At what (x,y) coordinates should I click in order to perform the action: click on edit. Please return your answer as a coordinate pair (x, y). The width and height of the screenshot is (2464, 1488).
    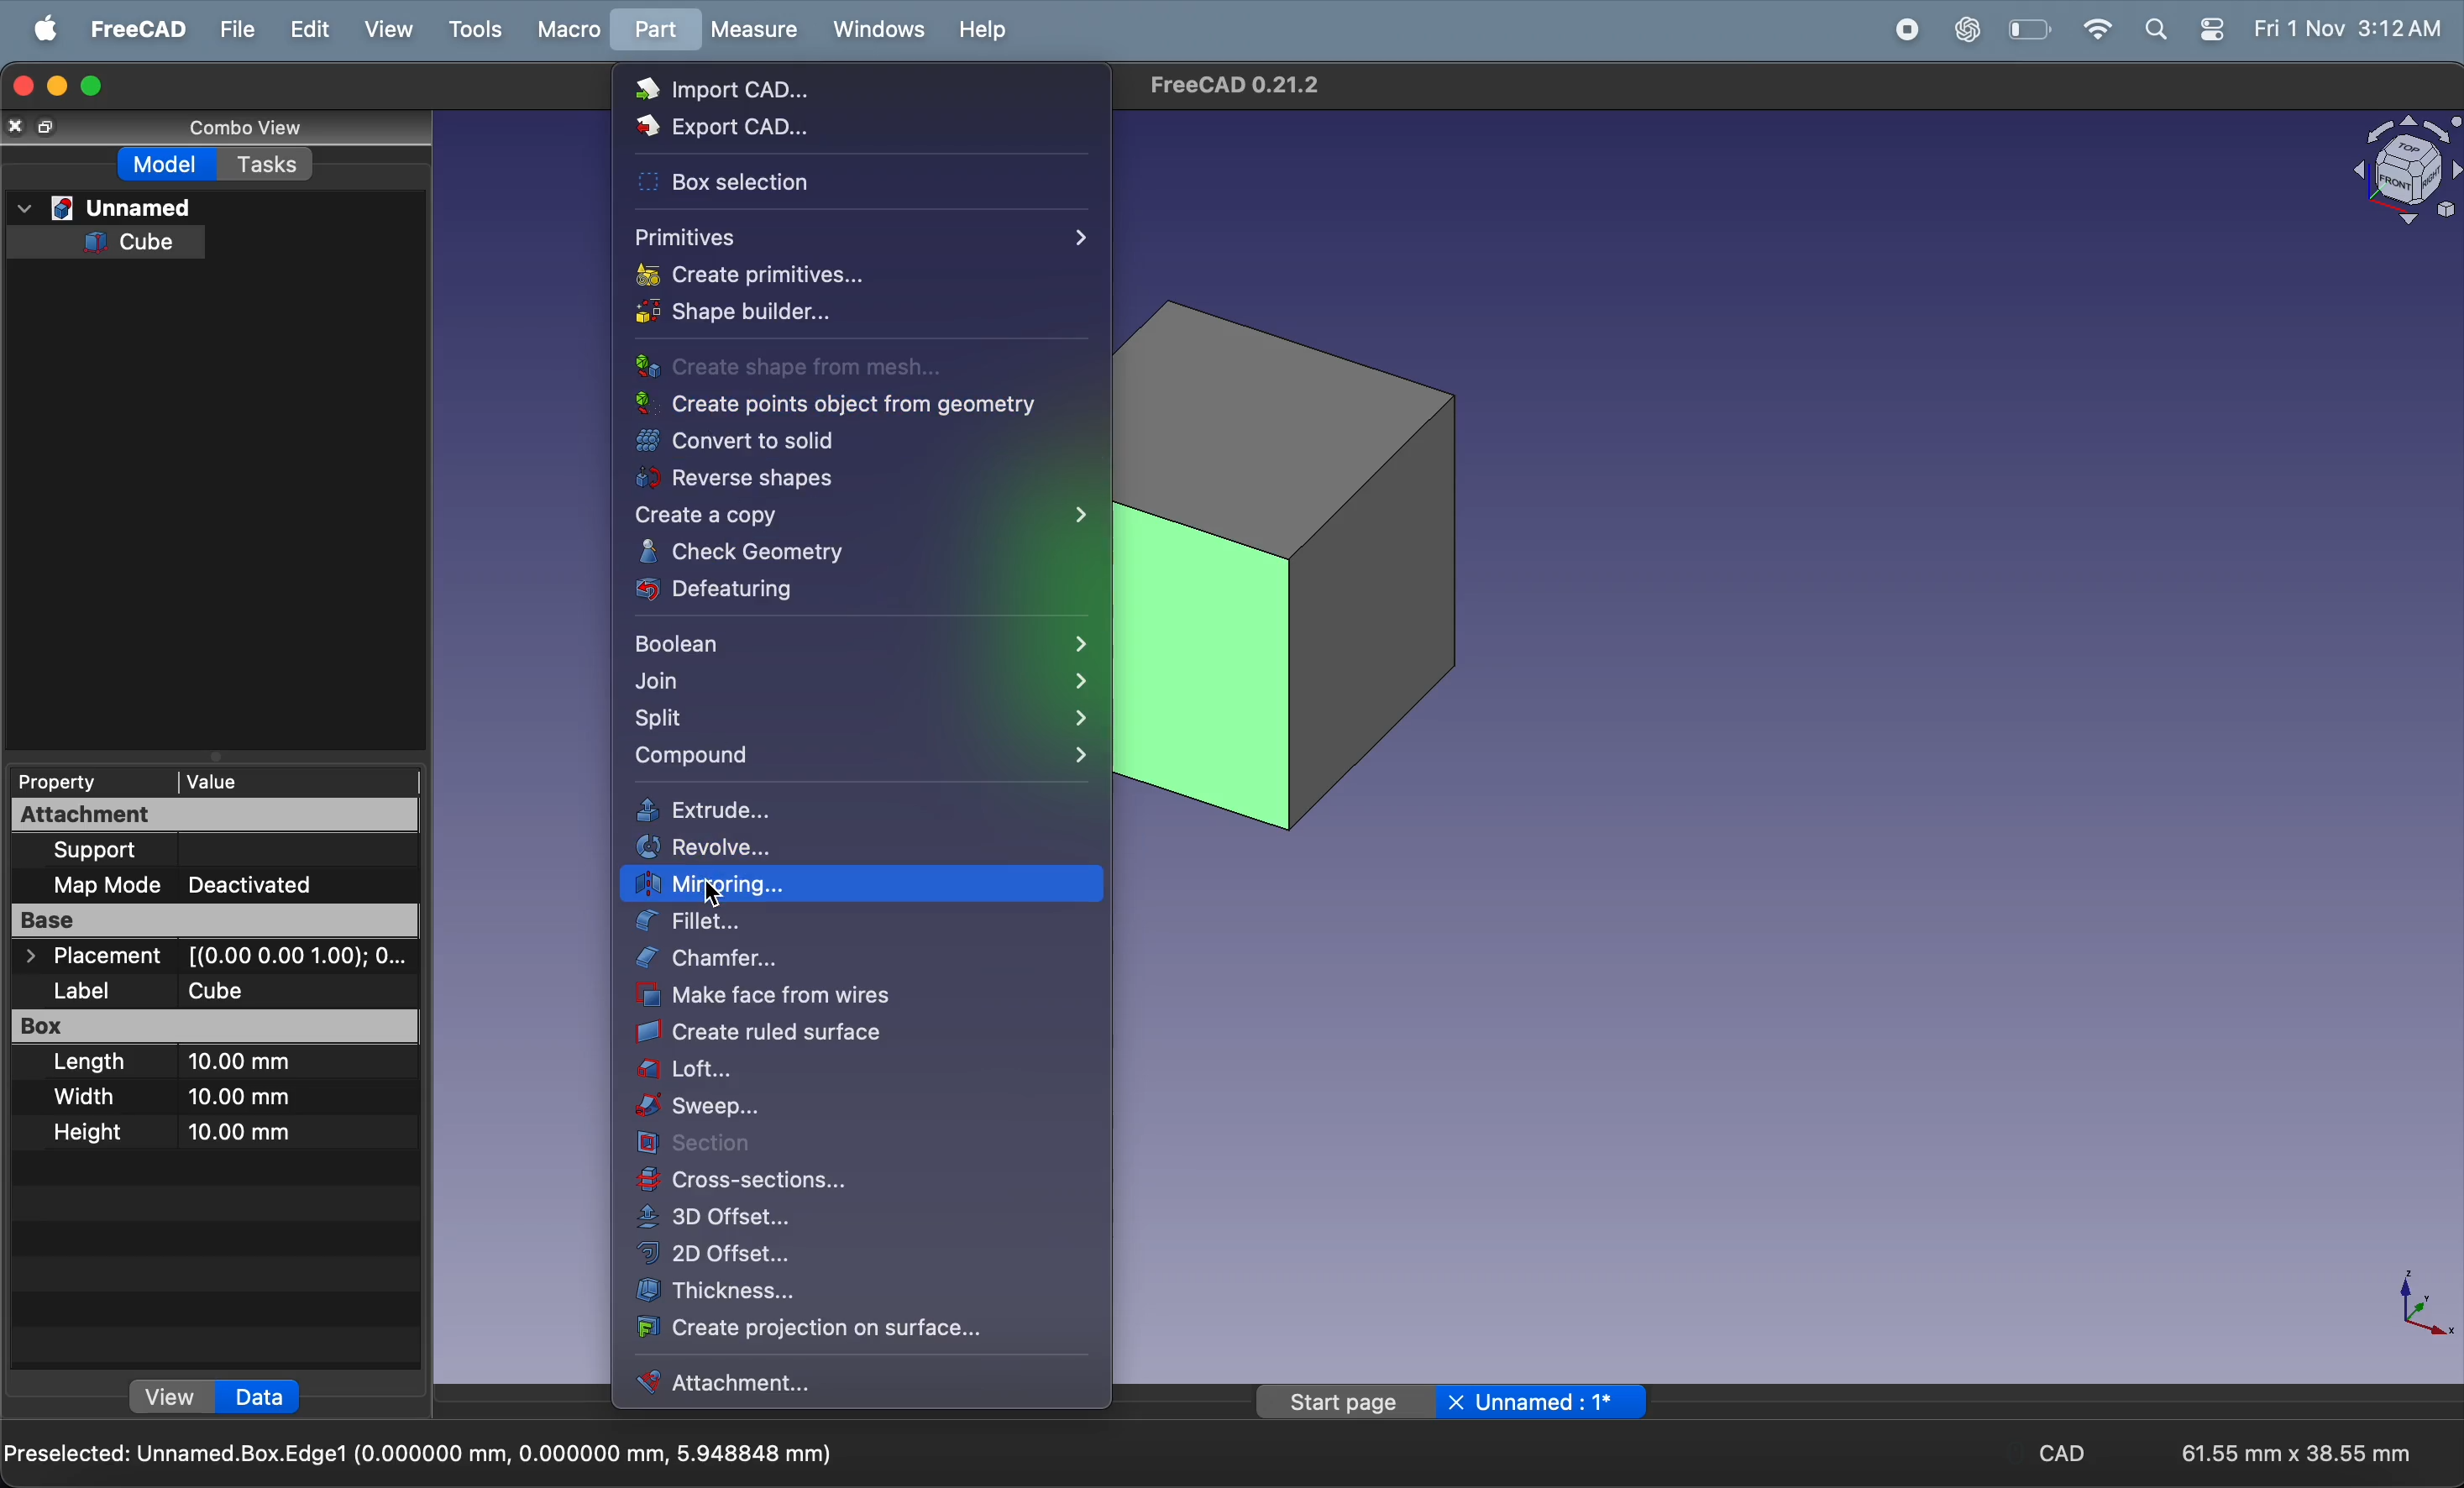
    Looking at the image, I should click on (305, 29).